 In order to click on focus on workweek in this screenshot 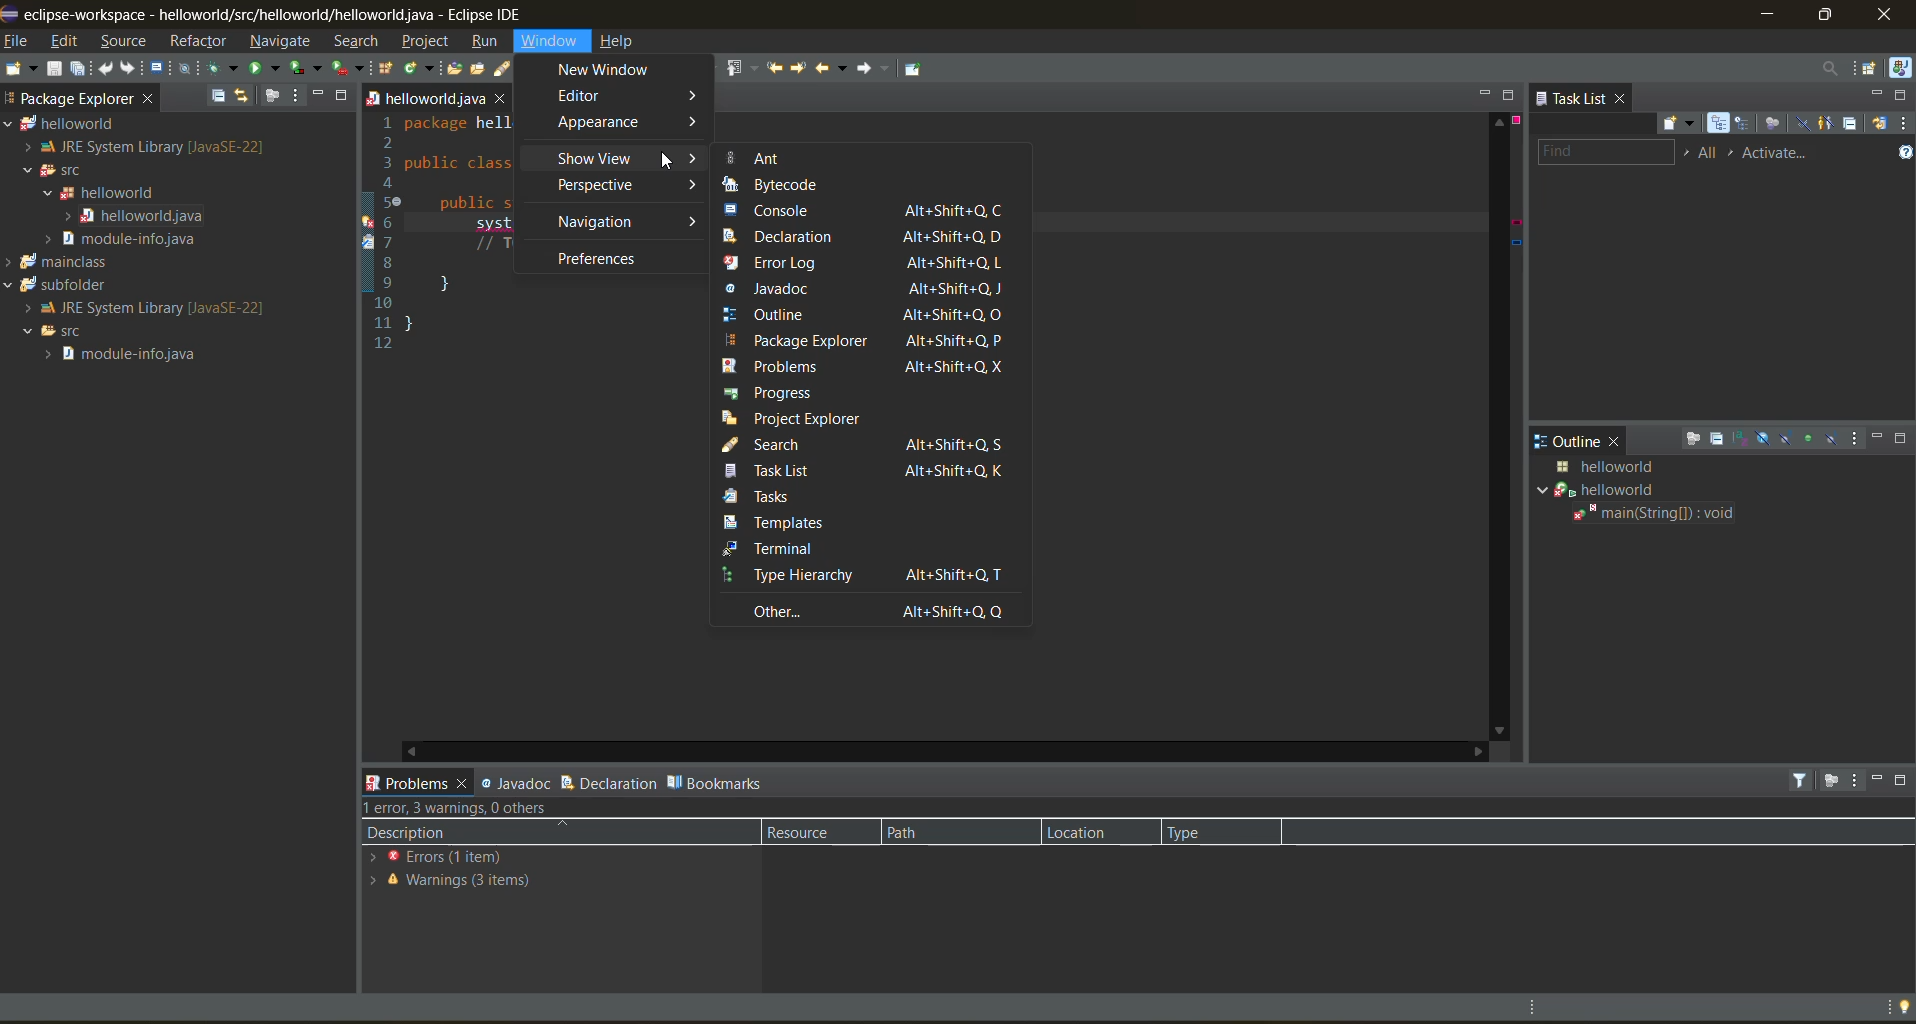, I will do `click(1772, 123)`.